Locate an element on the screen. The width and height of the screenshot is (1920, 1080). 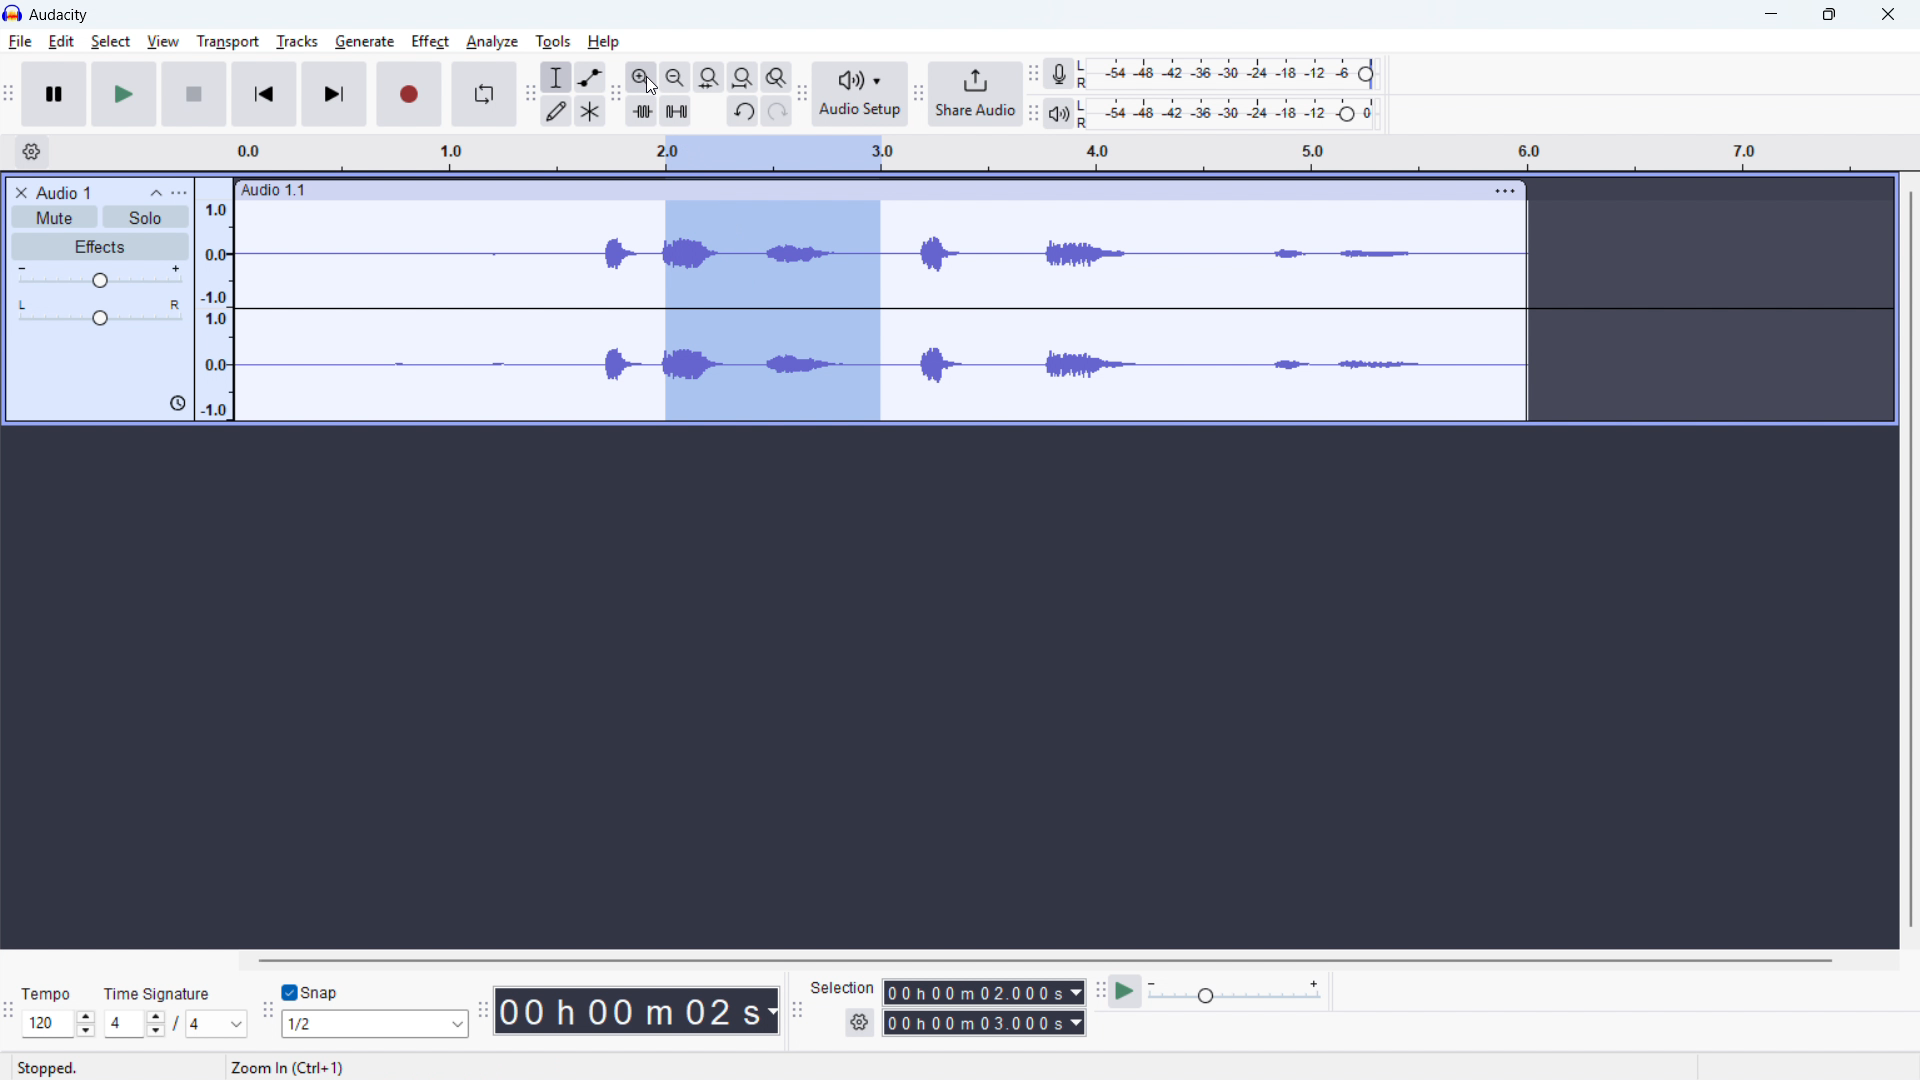
Select is located at coordinates (110, 42).